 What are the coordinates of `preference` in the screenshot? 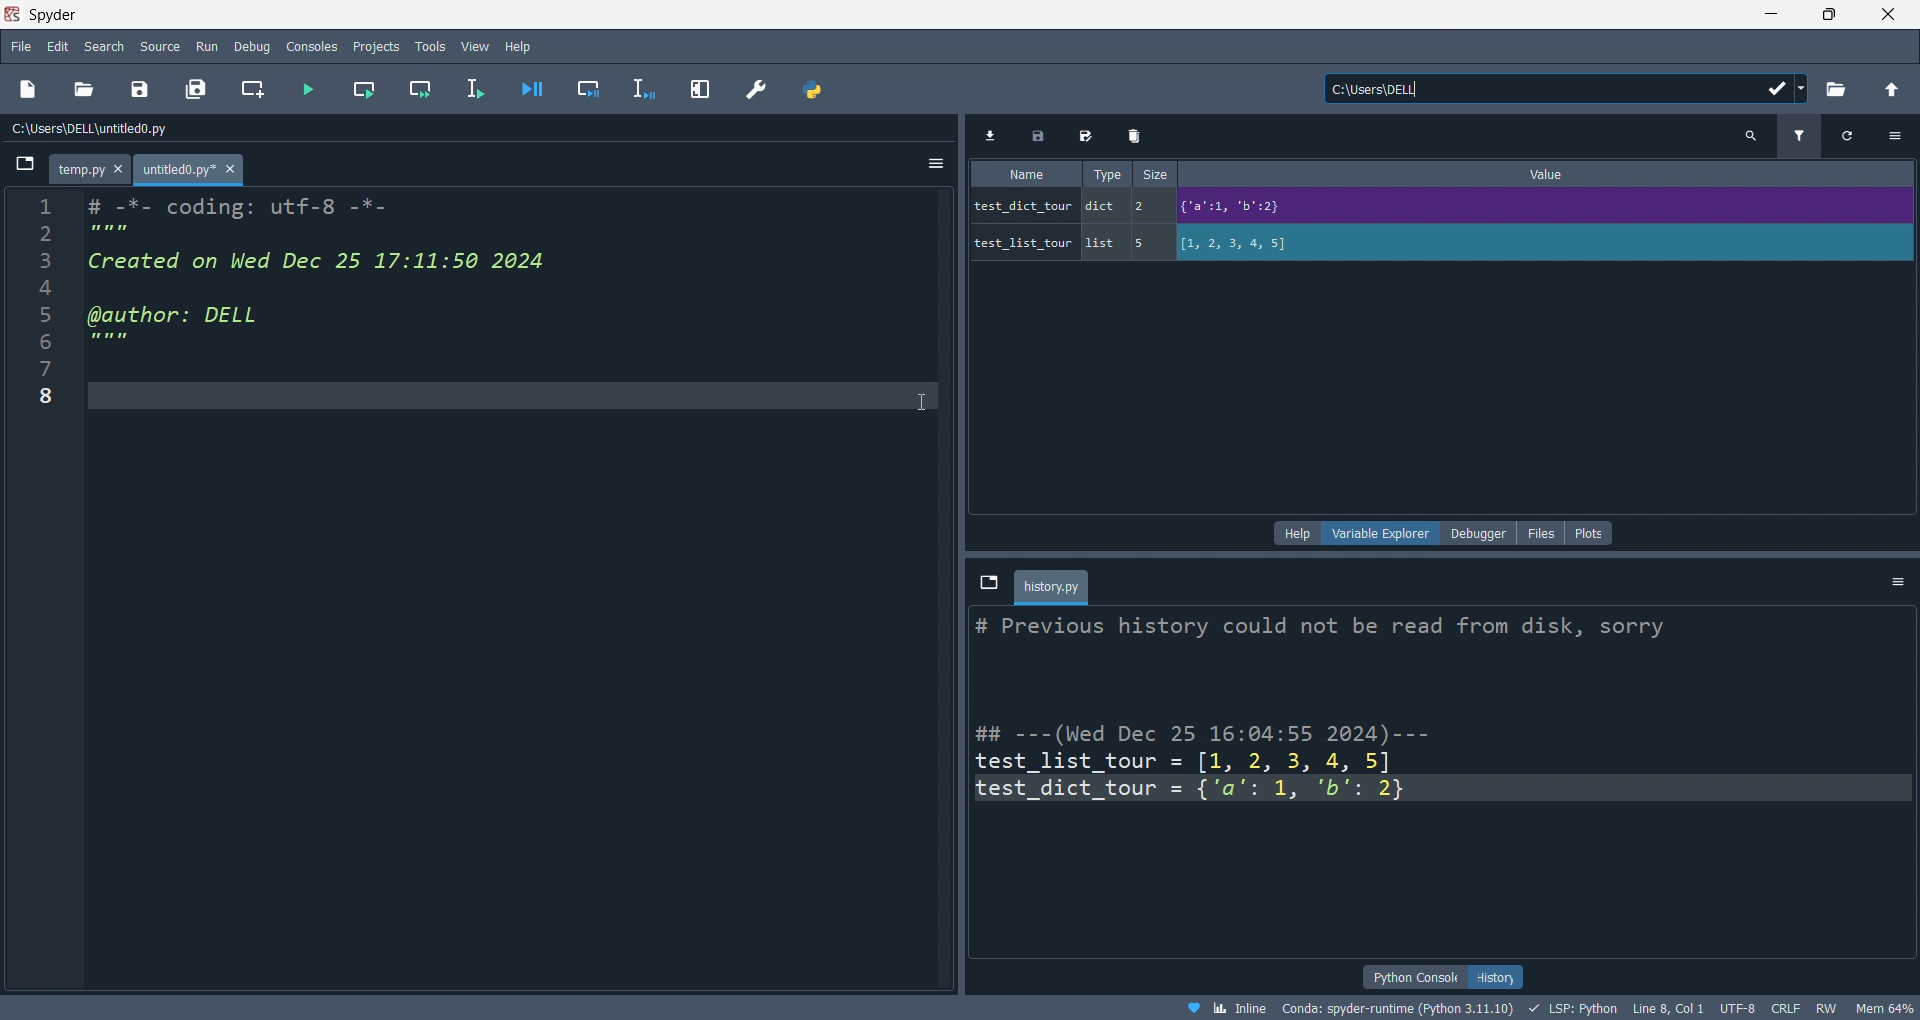 It's located at (756, 89).